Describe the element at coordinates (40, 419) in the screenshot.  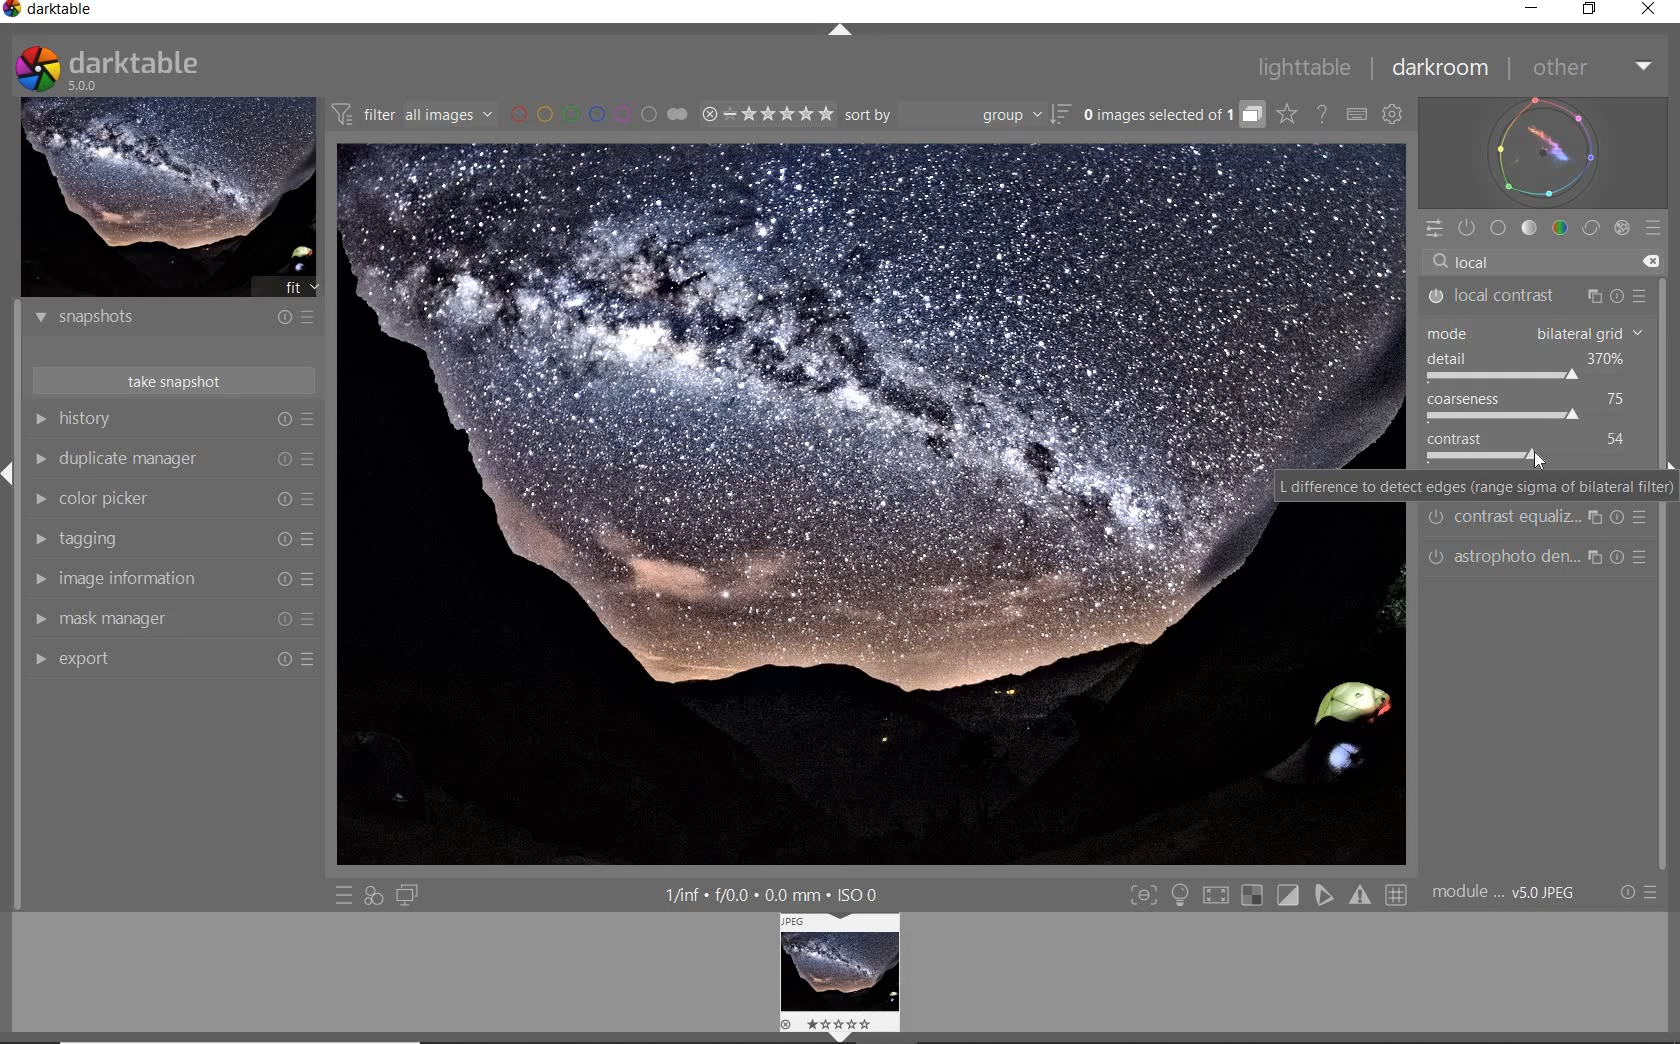
I see `HISTORY` at that location.